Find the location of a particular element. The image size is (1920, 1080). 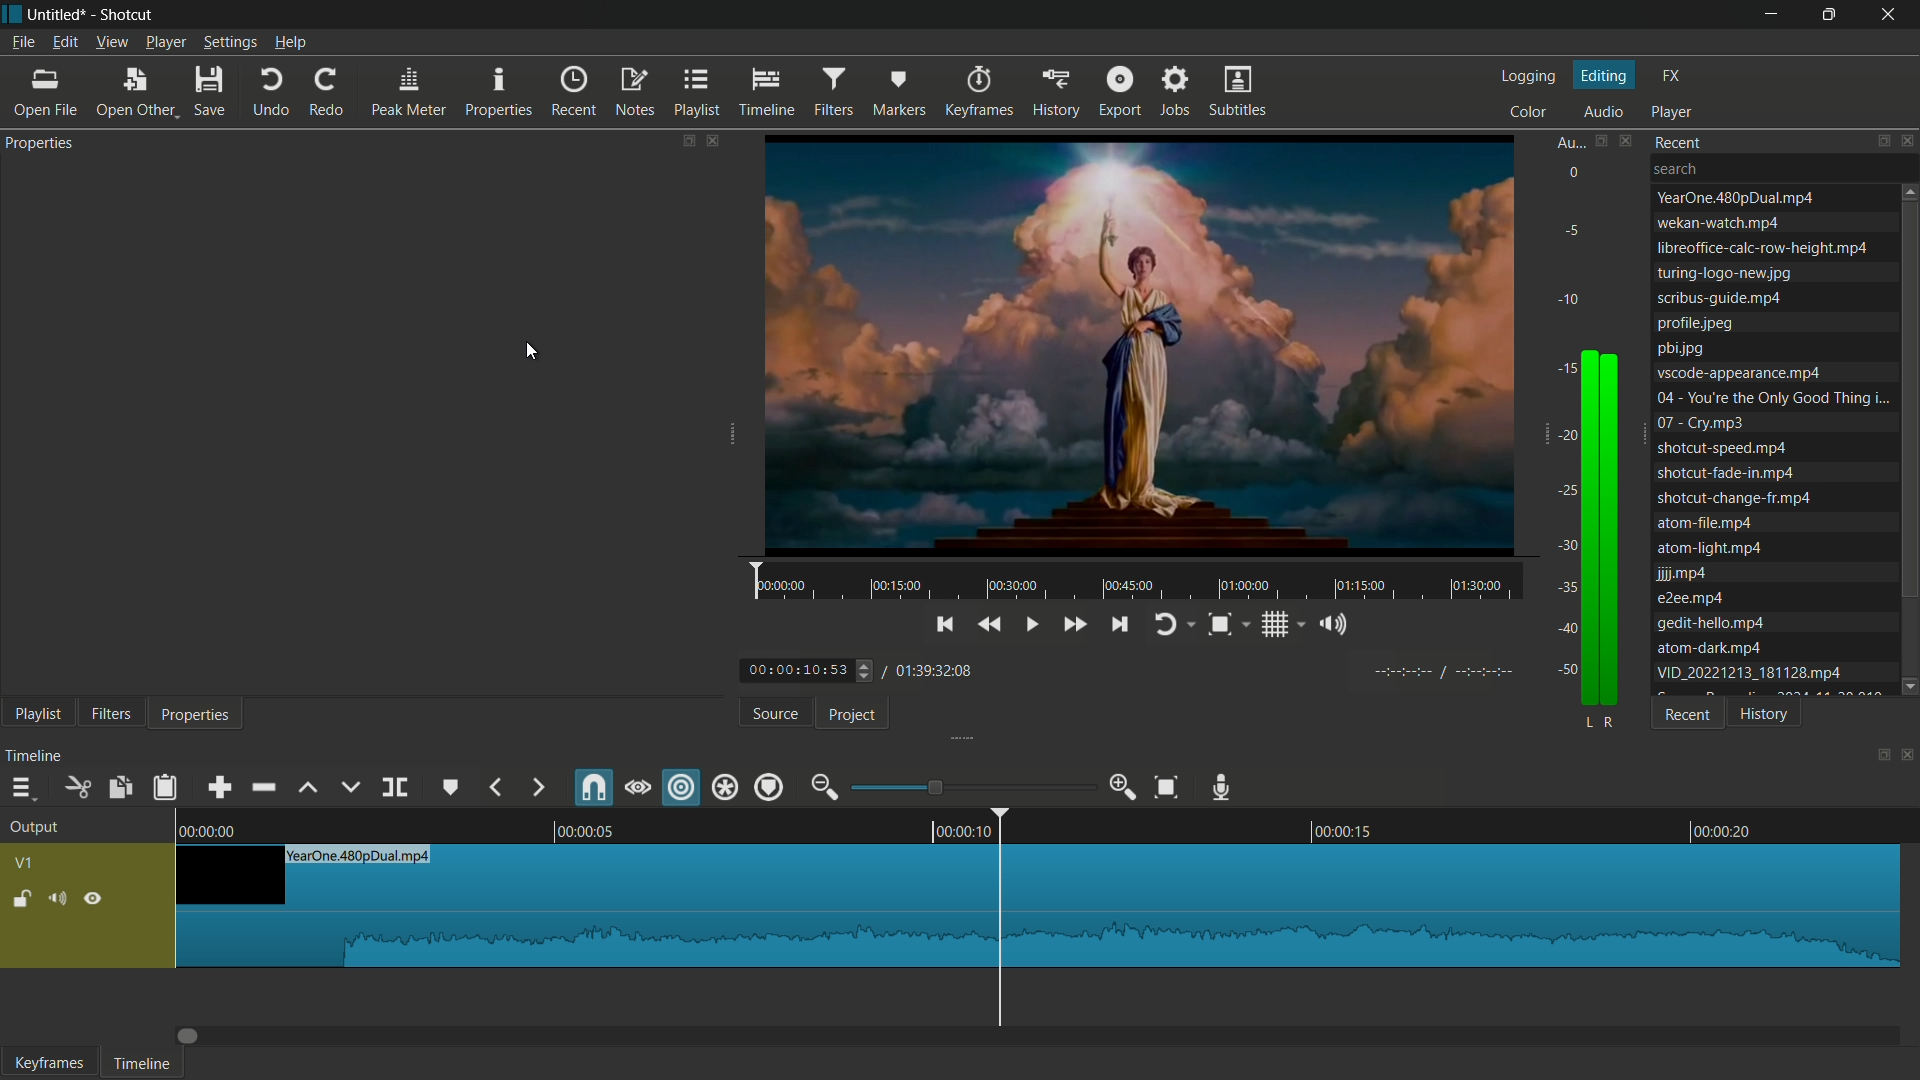

cursor is located at coordinates (533, 352).